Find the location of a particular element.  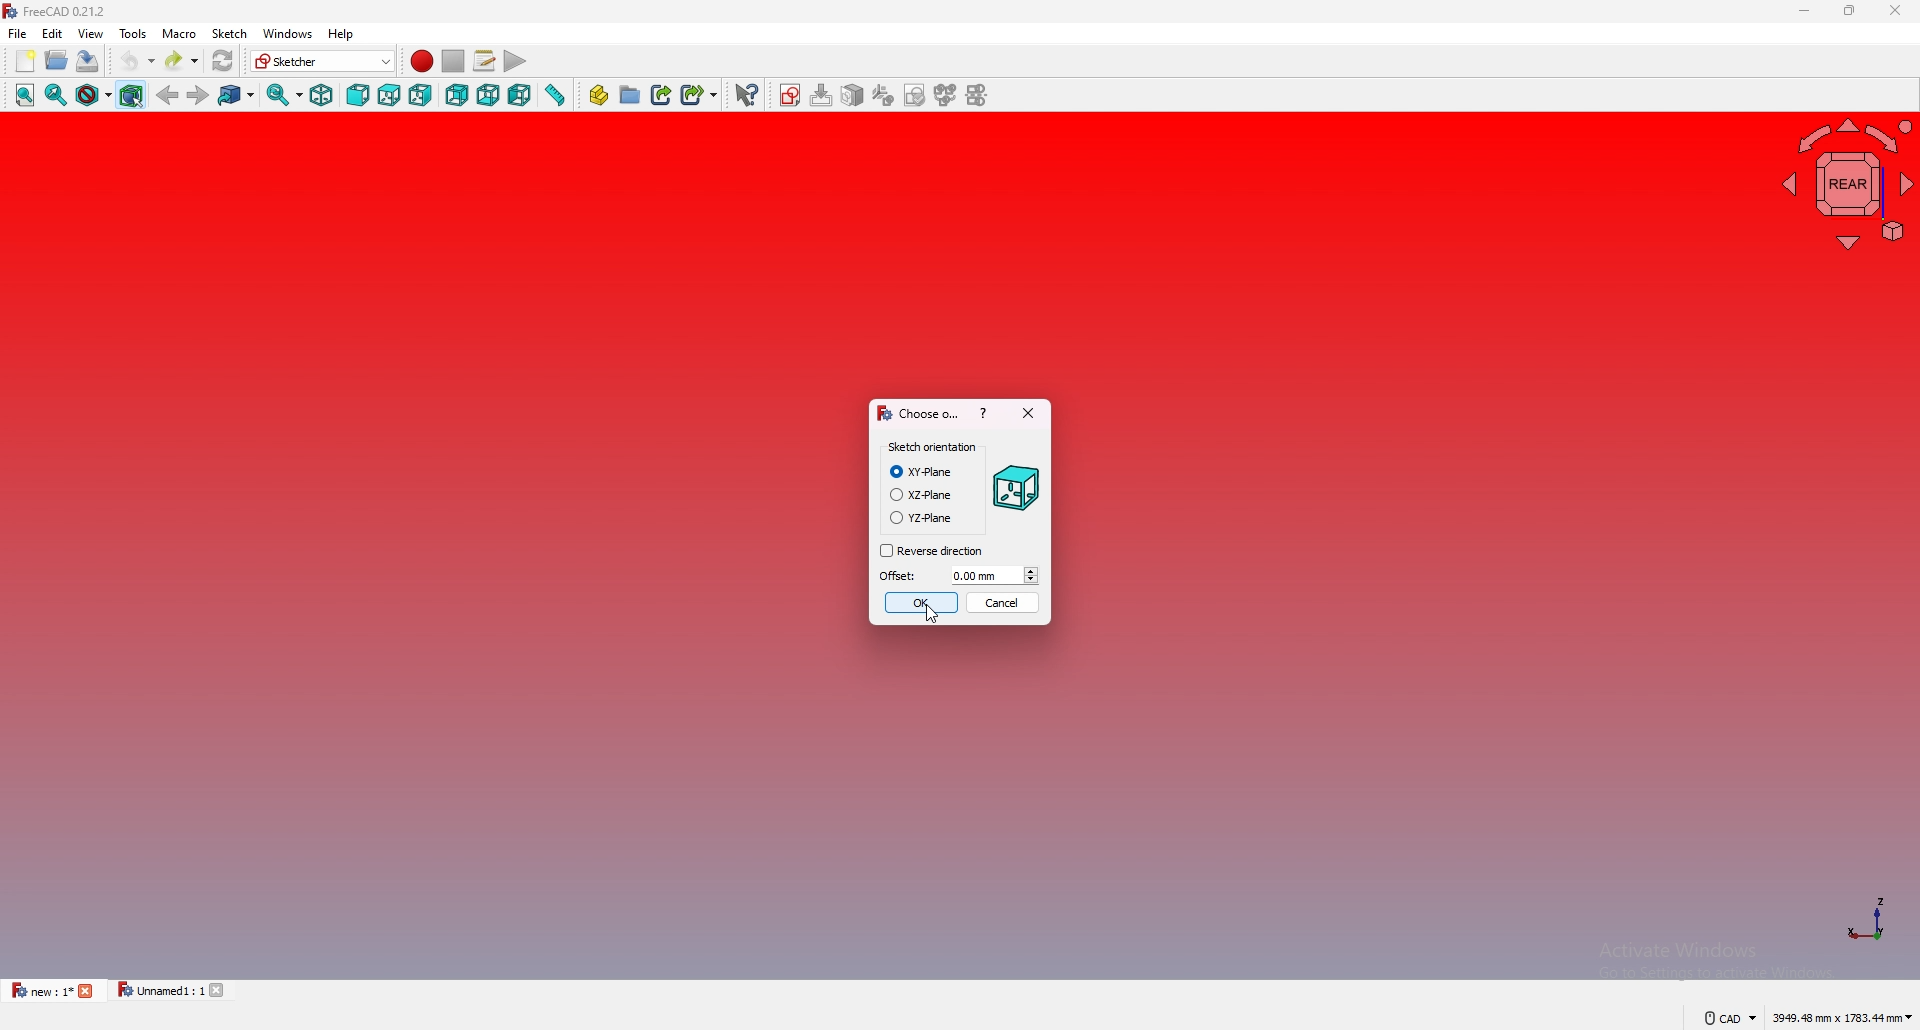

close is located at coordinates (88, 990).